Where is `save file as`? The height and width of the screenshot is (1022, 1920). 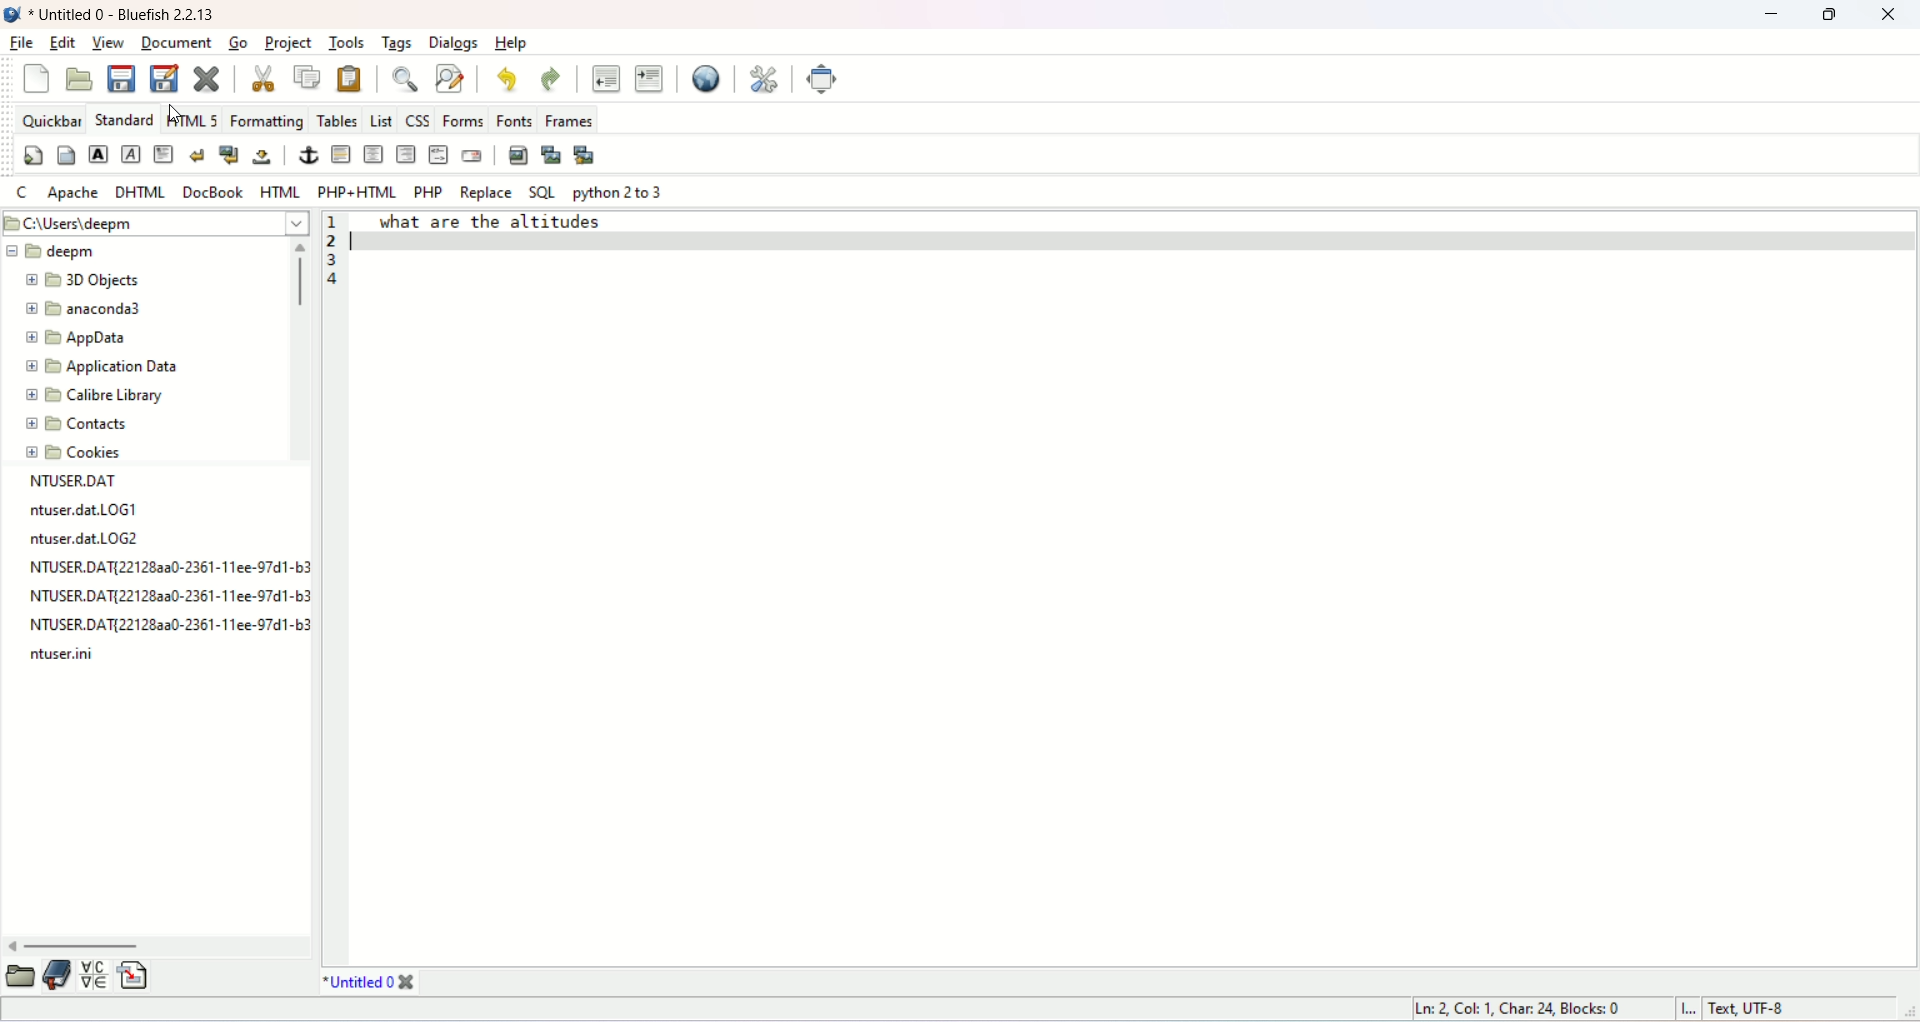
save file as is located at coordinates (164, 77).